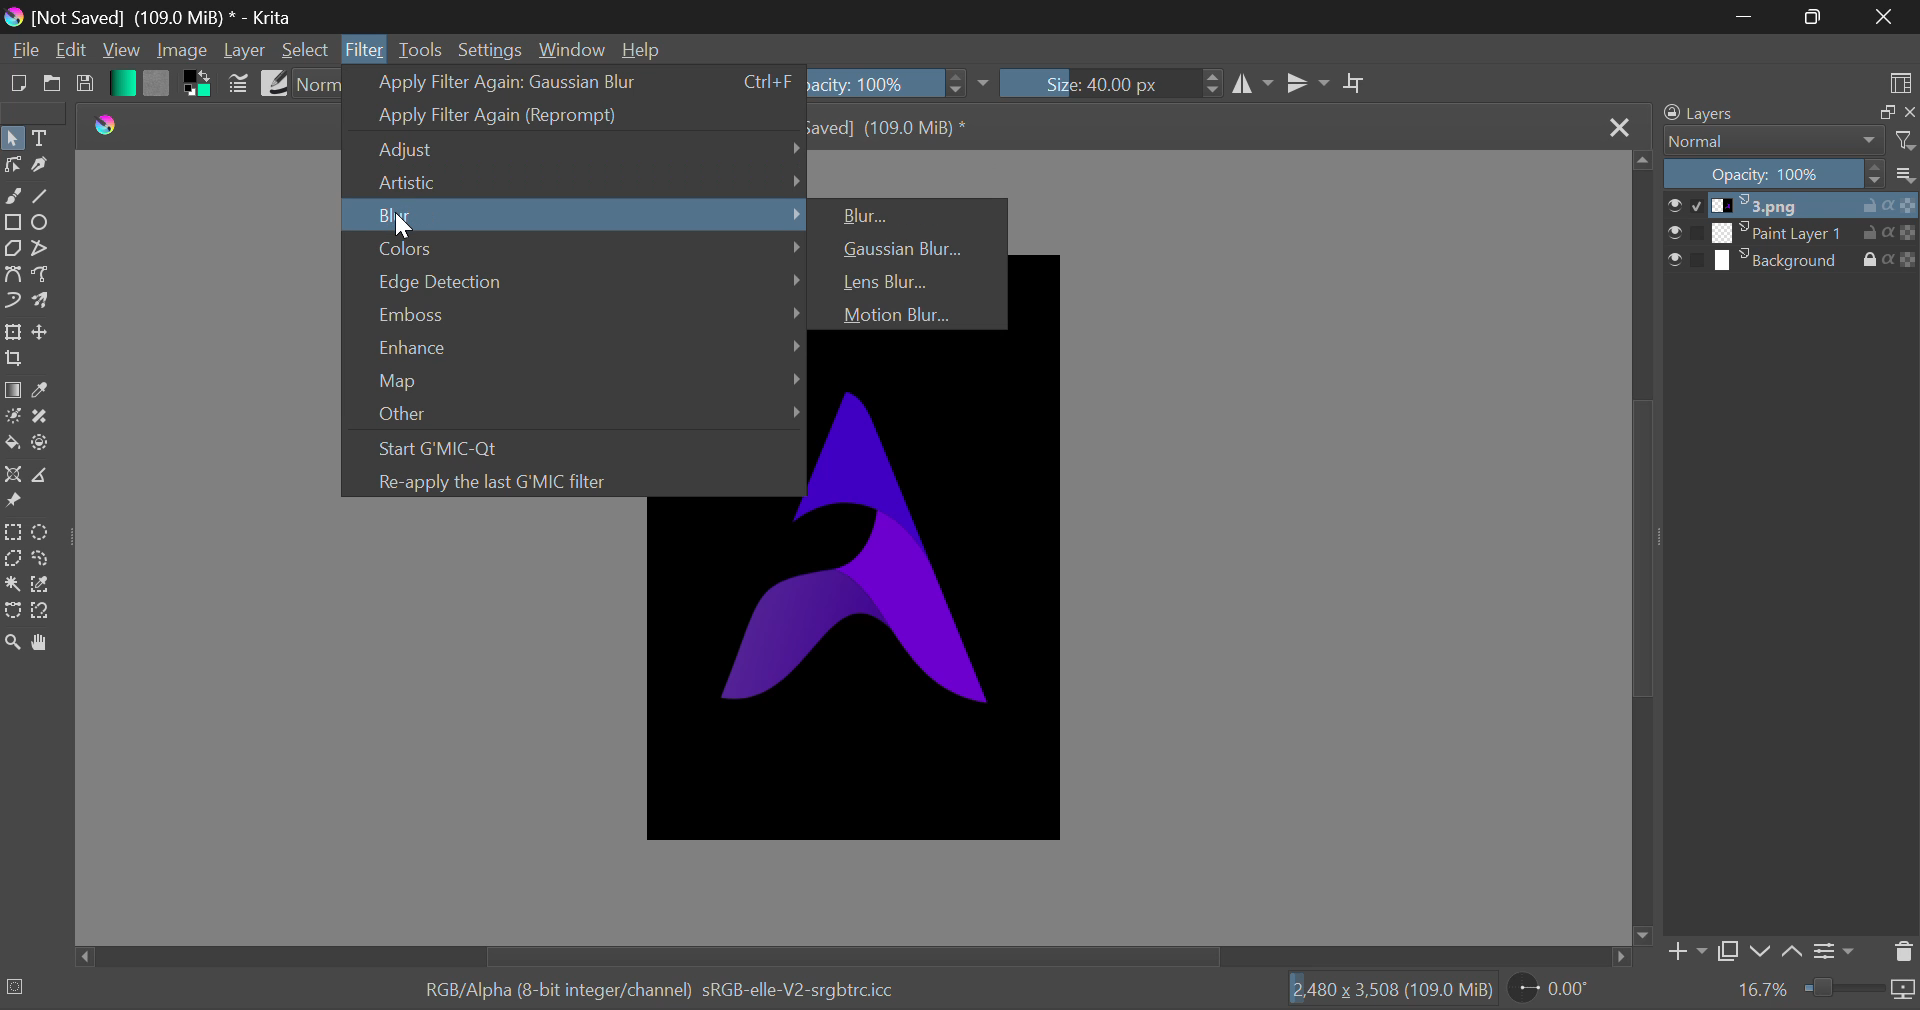  What do you see at coordinates (1792, 260) in the screenshot?
I see `Background` at bounding box center [1792, 260].